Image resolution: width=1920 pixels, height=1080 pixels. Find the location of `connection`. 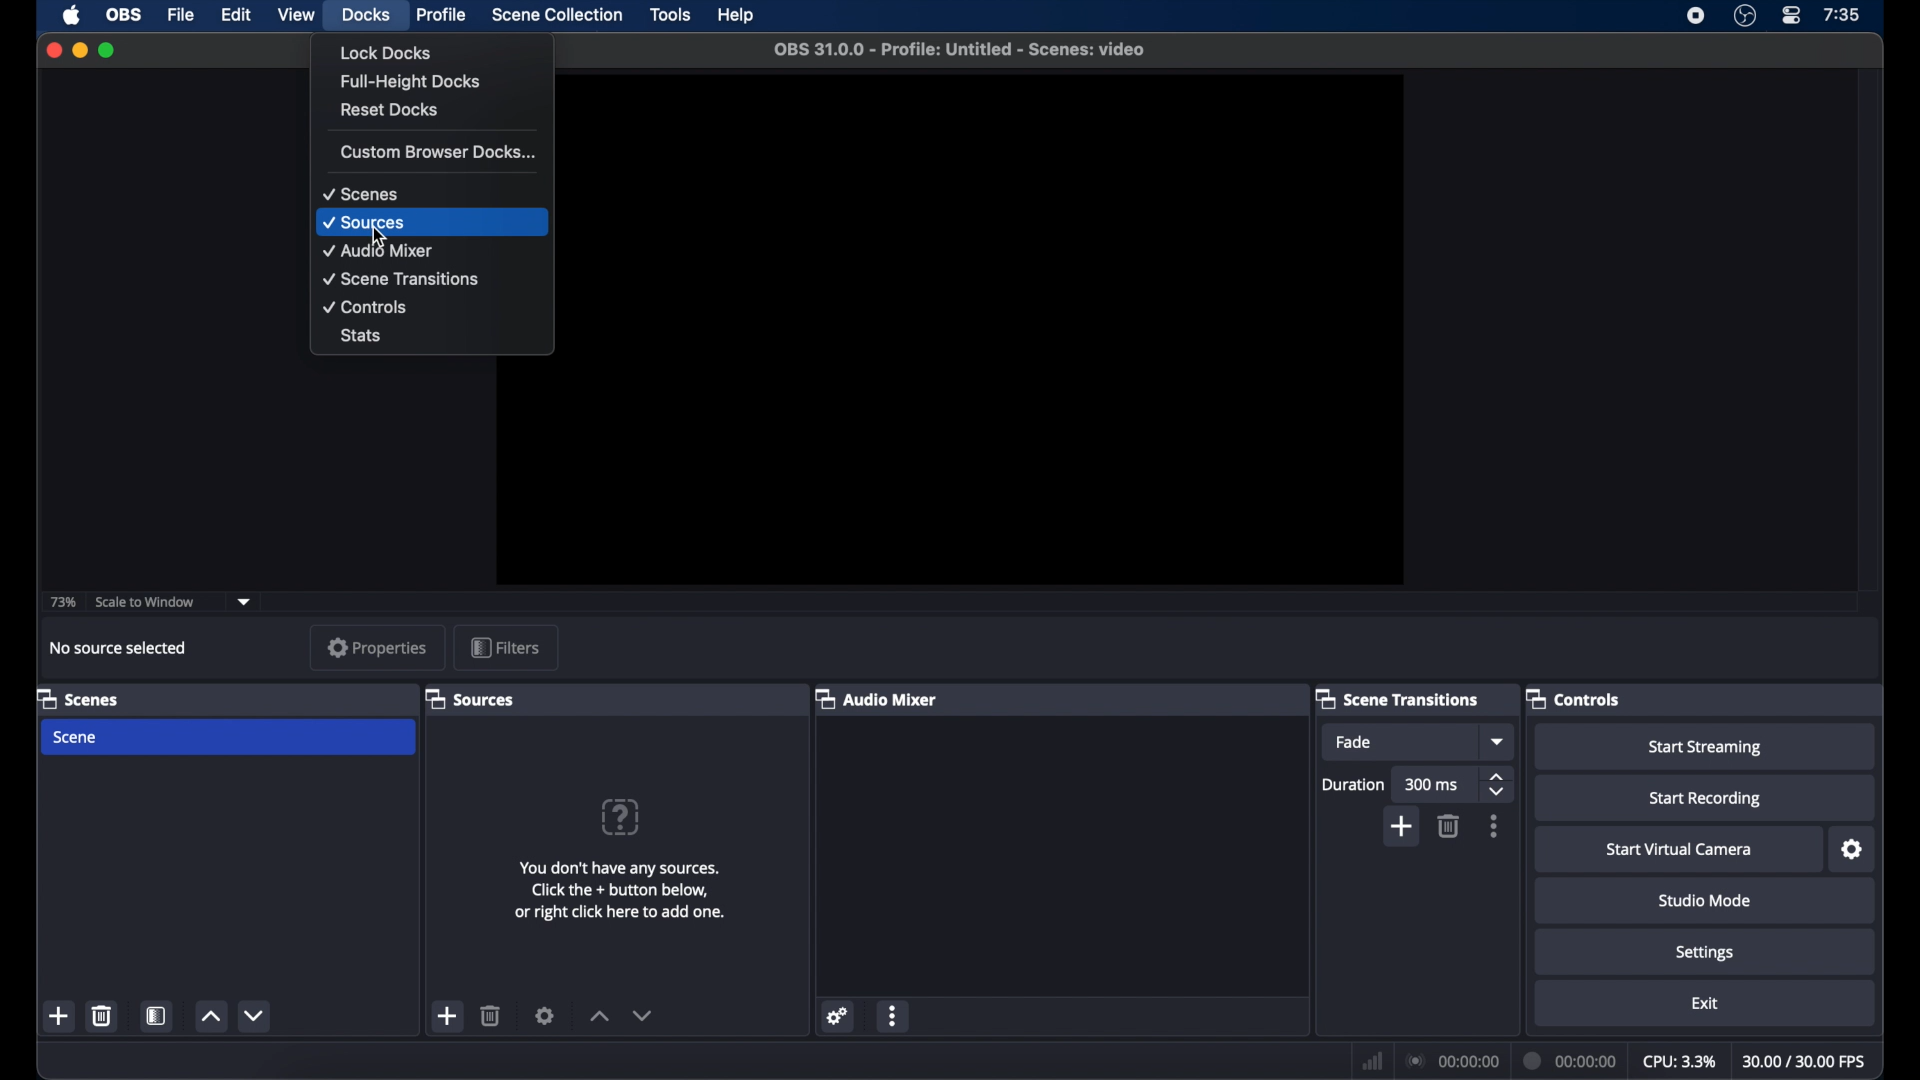

connection is located at coordinates (1454, 1062).